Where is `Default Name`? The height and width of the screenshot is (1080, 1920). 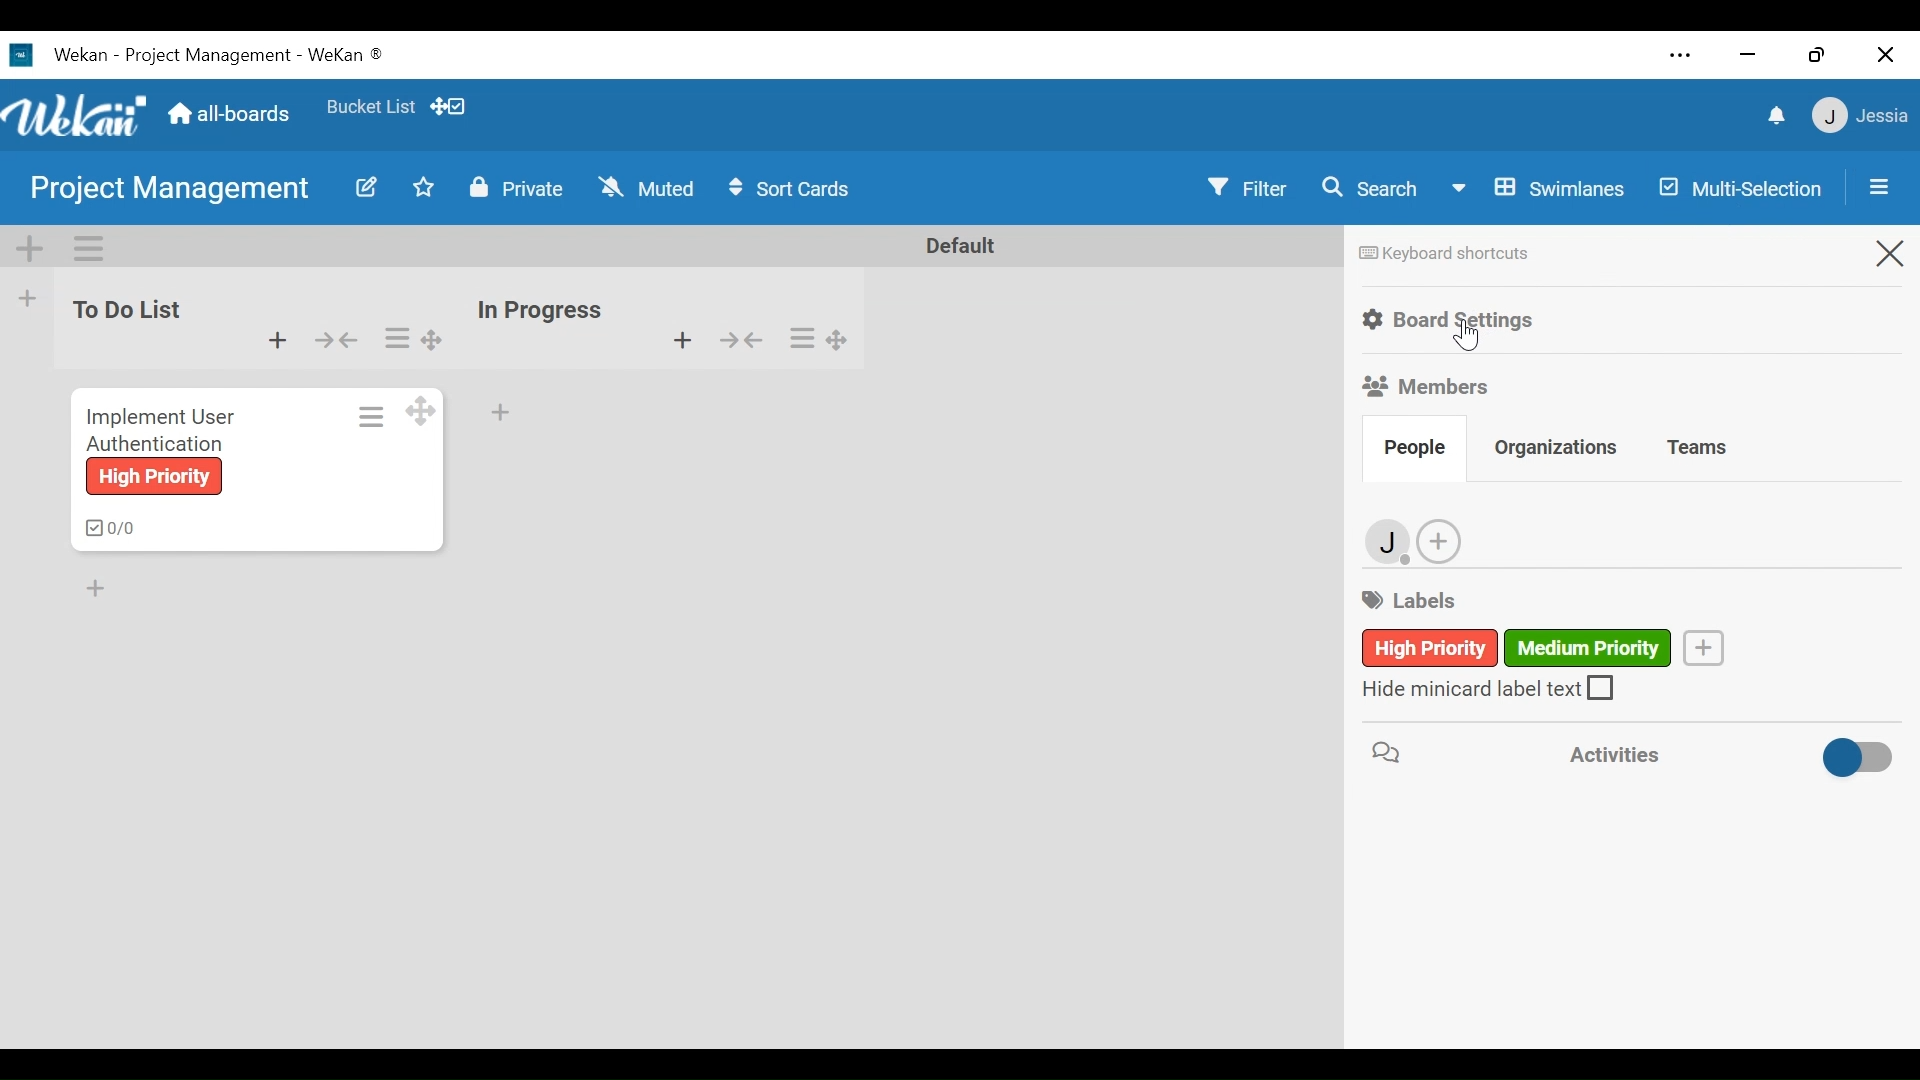 Default Name is located at coordinates (959, 245).